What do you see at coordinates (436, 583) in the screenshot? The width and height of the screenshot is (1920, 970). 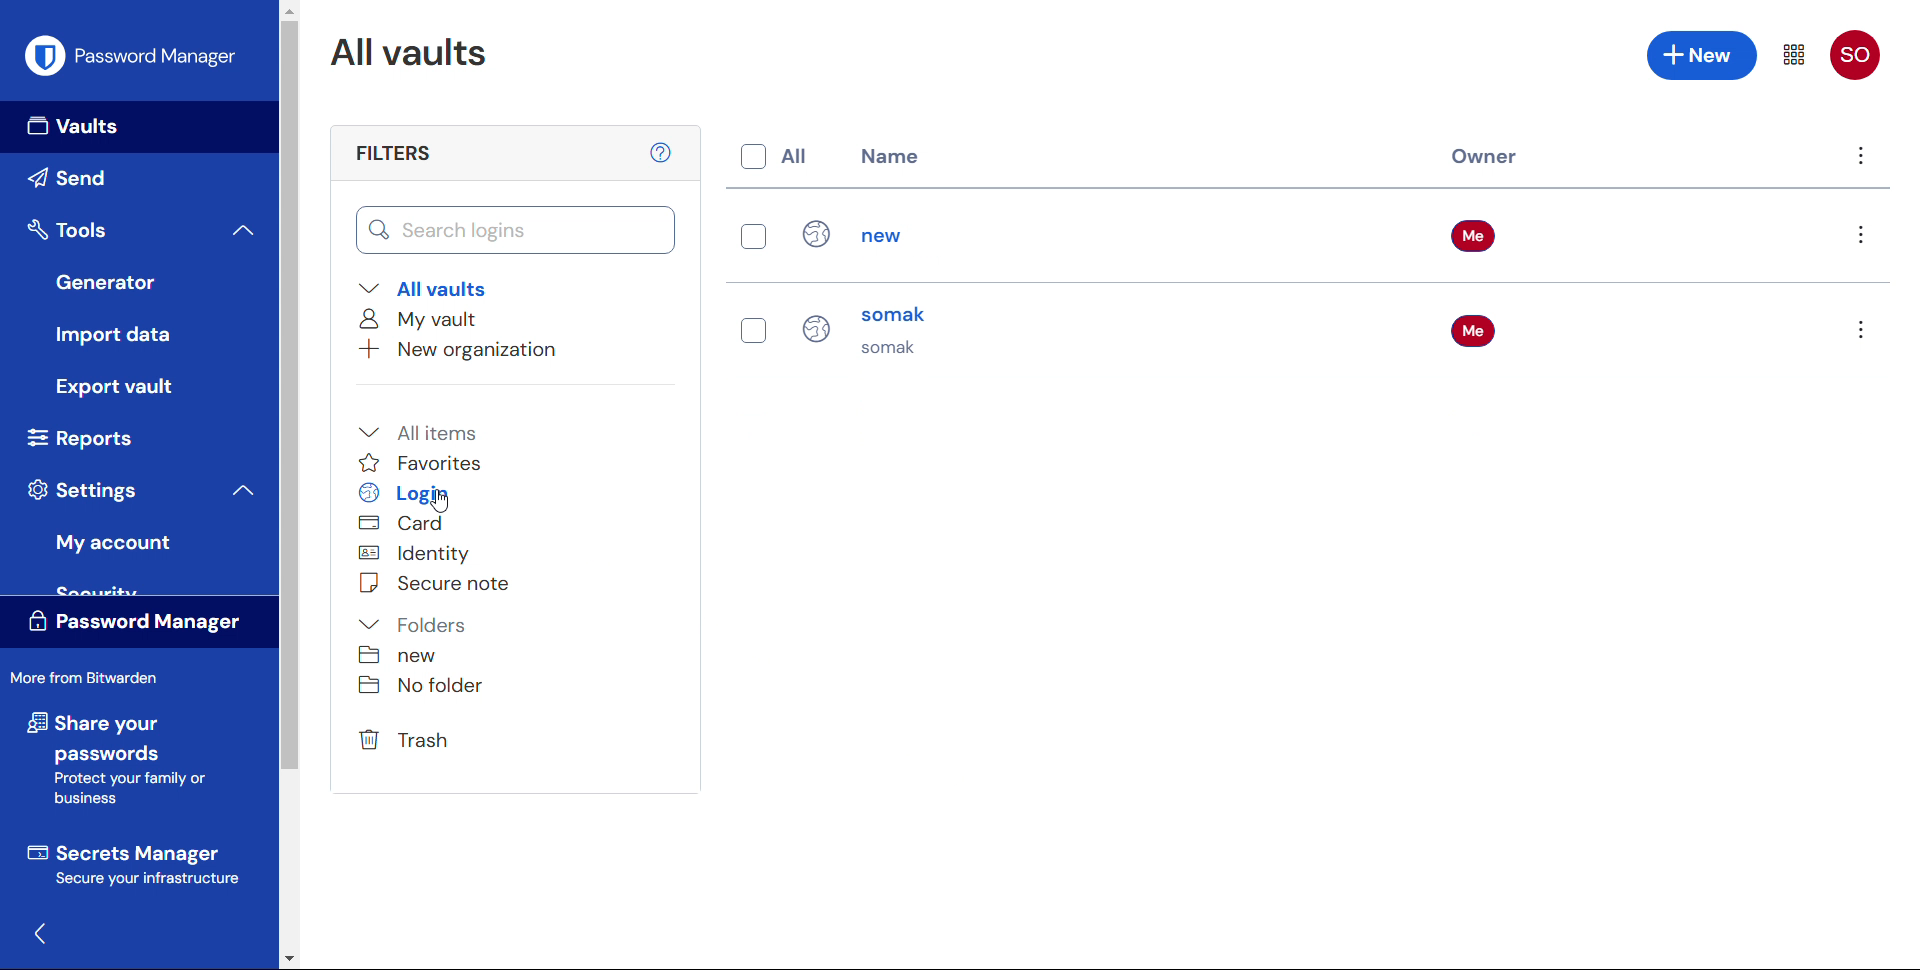 I see `Secure note ` at bounding box center [436, 583].